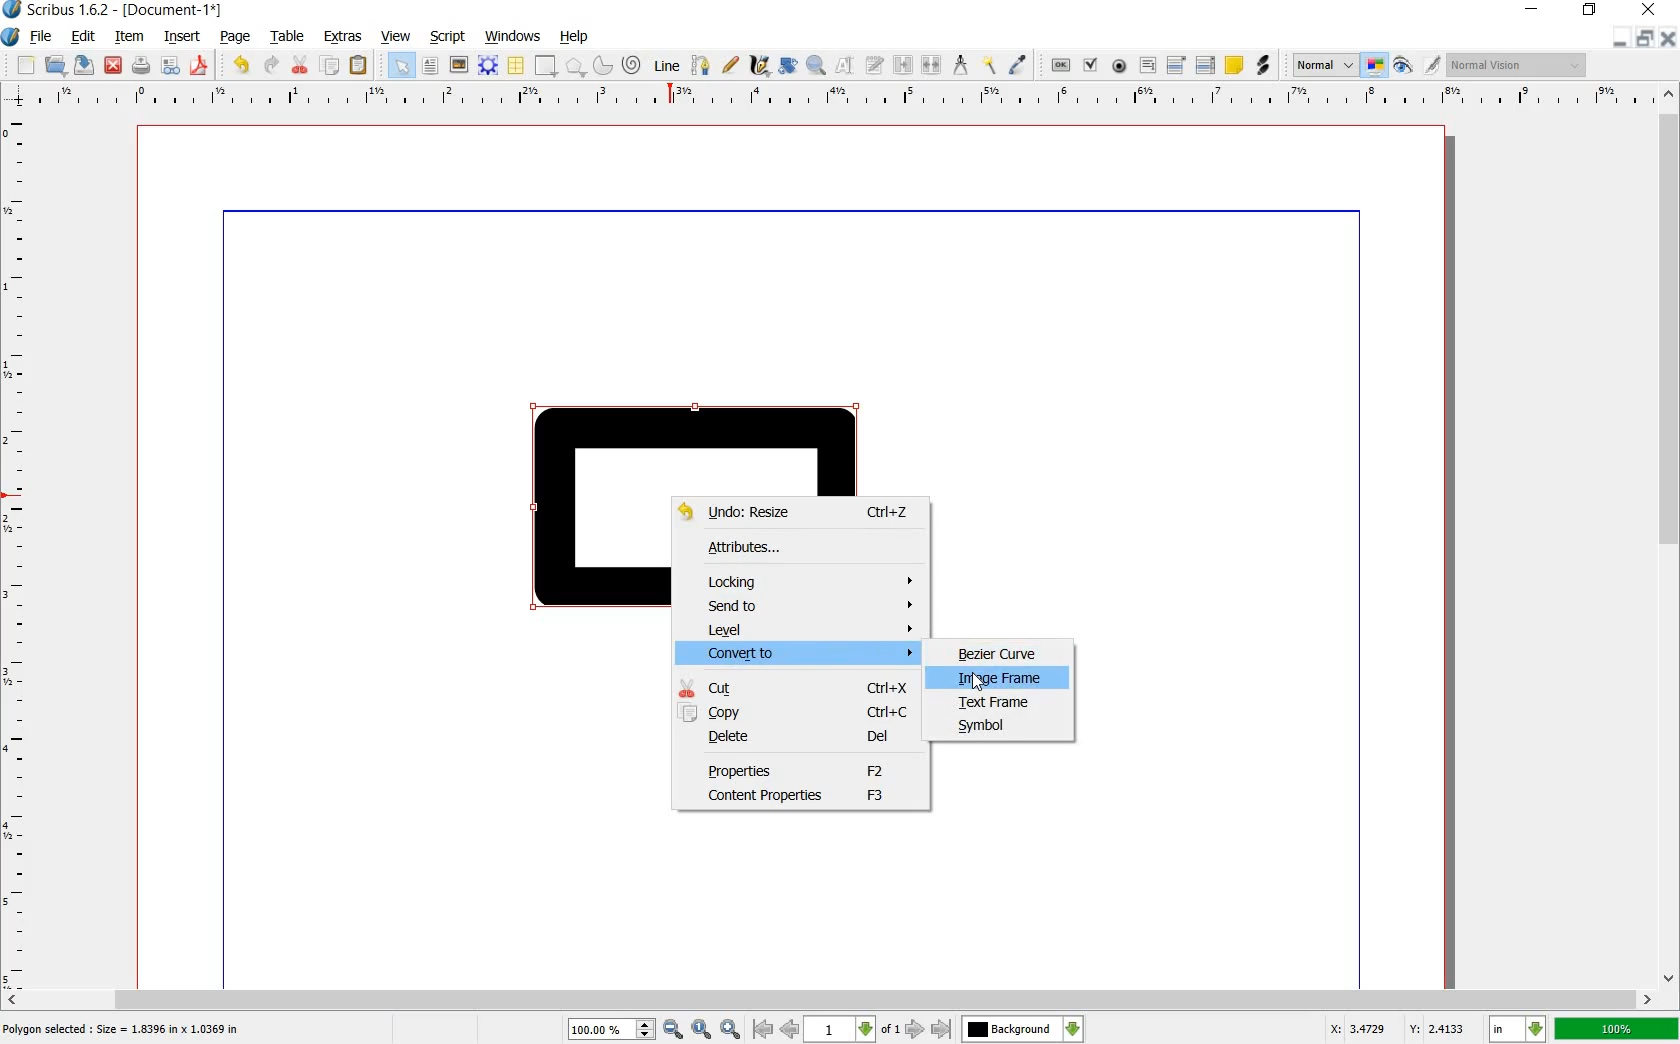 The width and height of the screenshot is (1680, 1044). I want to click on pdf check box, so click(1091, 66).